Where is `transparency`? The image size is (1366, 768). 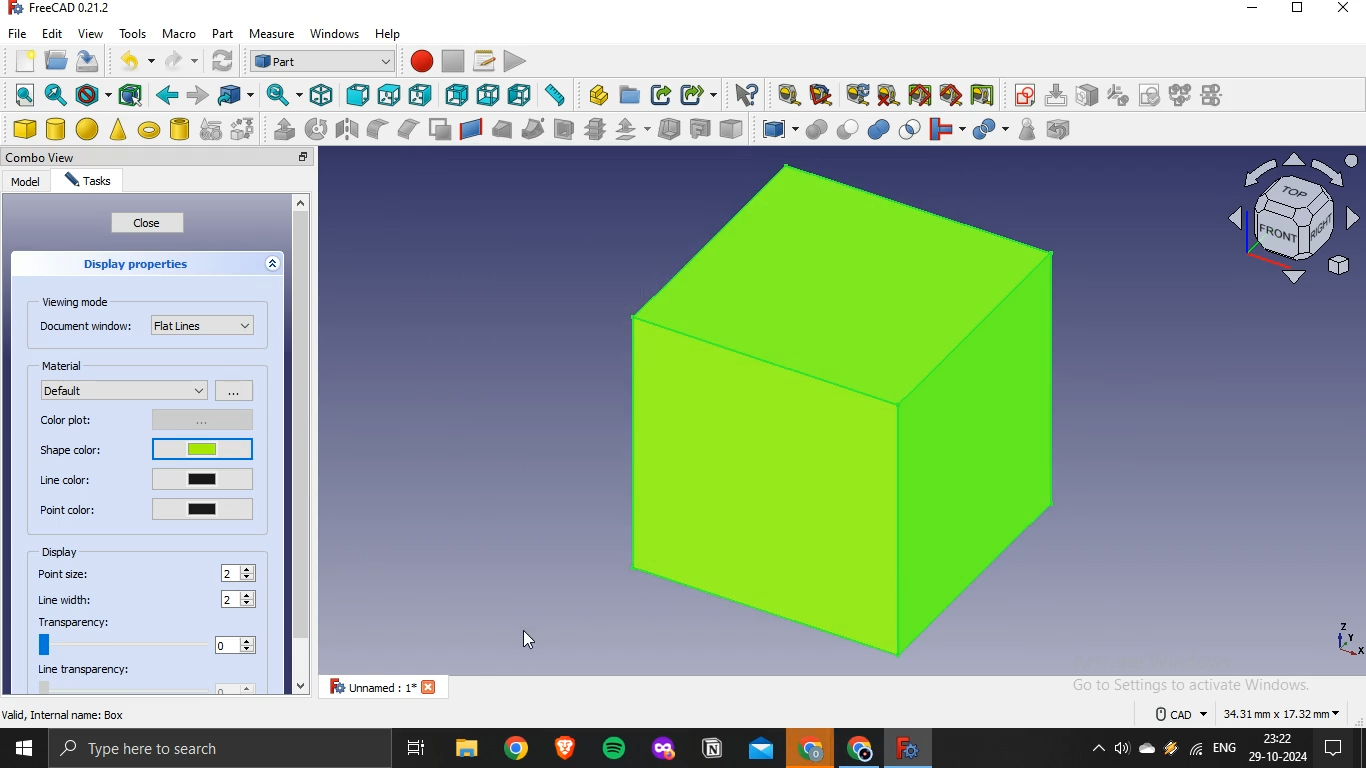 transparency is located at coordinates (145, 635).